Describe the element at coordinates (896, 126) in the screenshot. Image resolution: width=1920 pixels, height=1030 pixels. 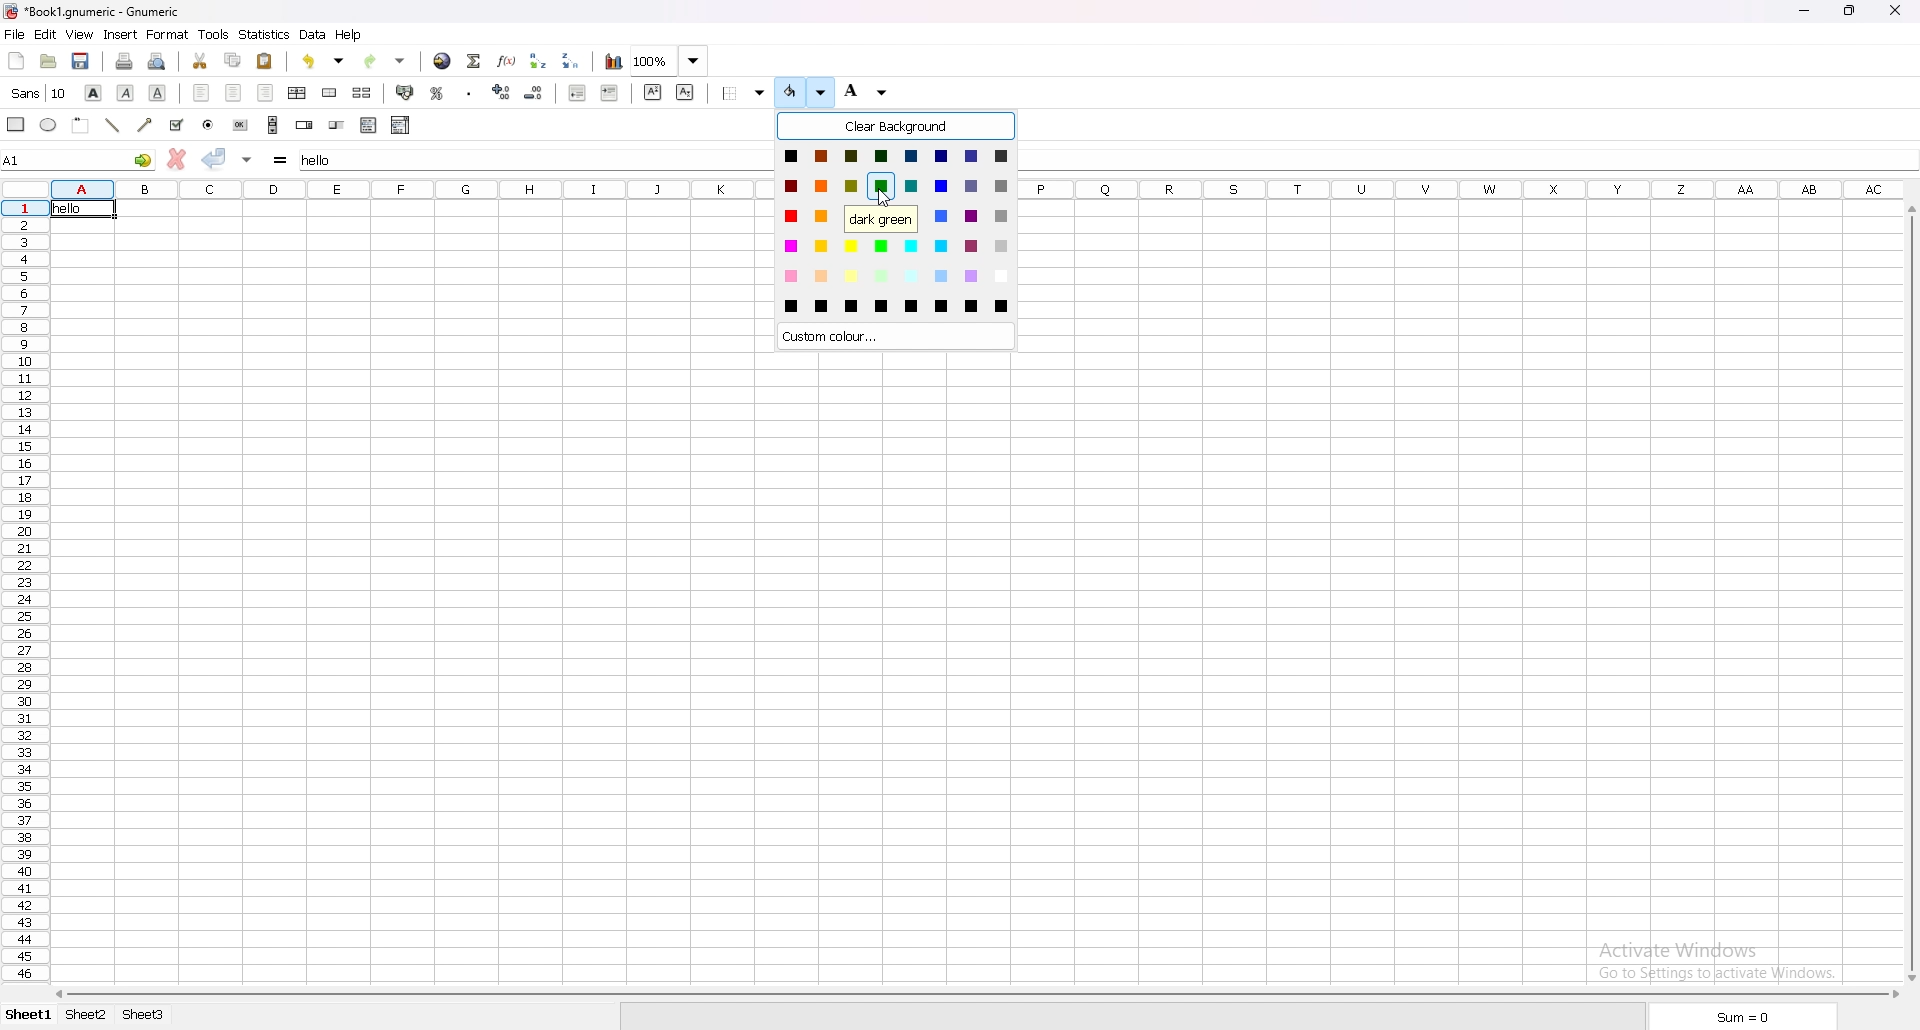
I see `clear background` at that location.